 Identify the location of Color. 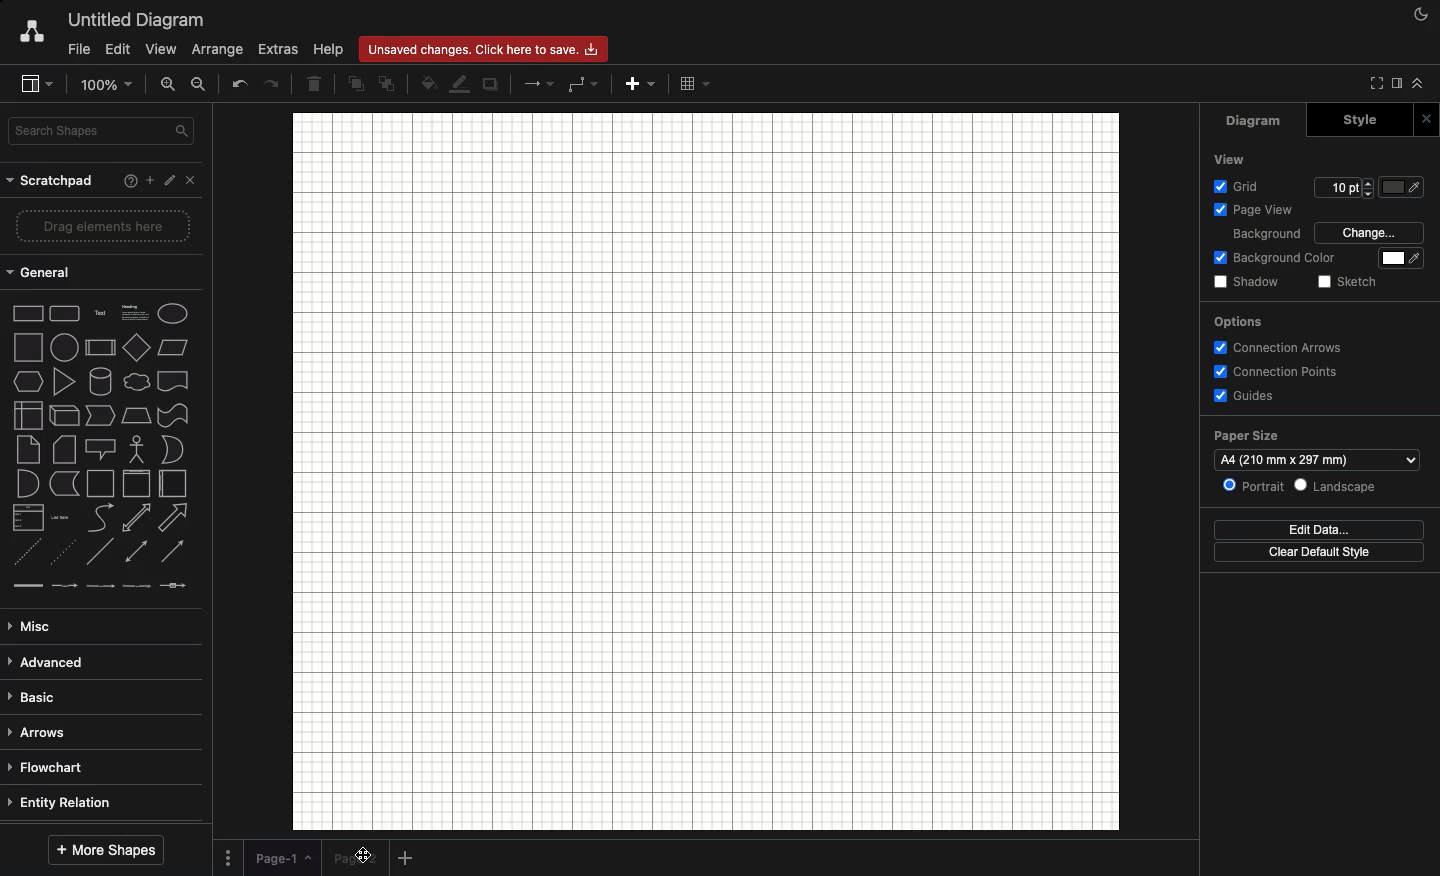
(1402, 190).